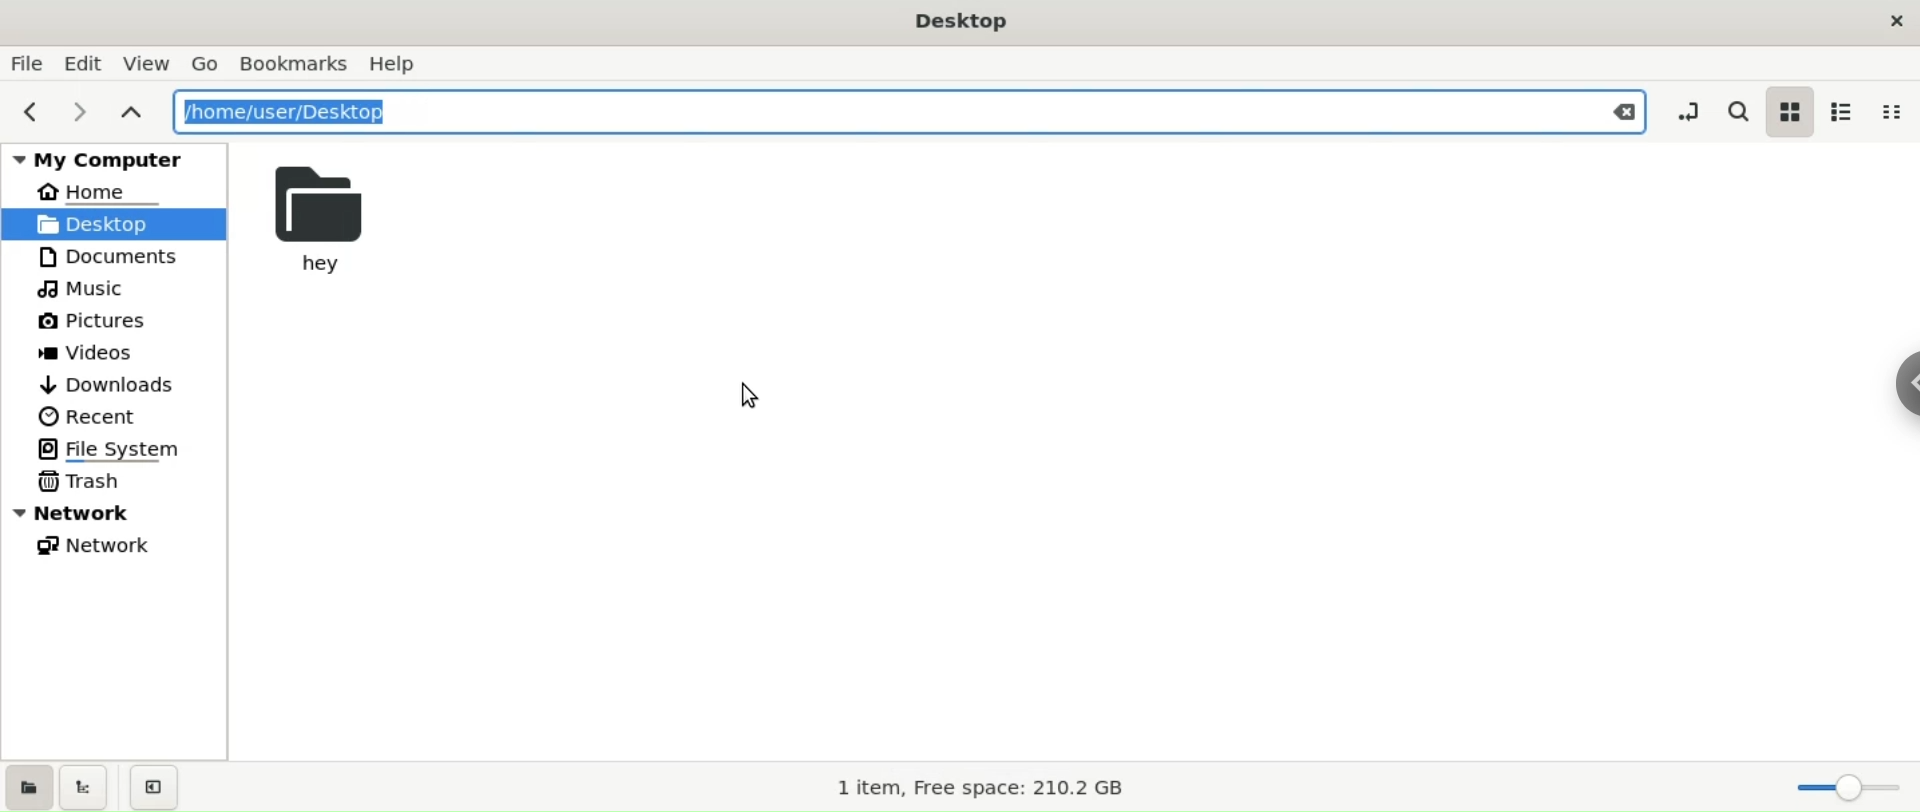 This screenshot has height=812, width=1920. I want to click on search, so click(1735, 110).